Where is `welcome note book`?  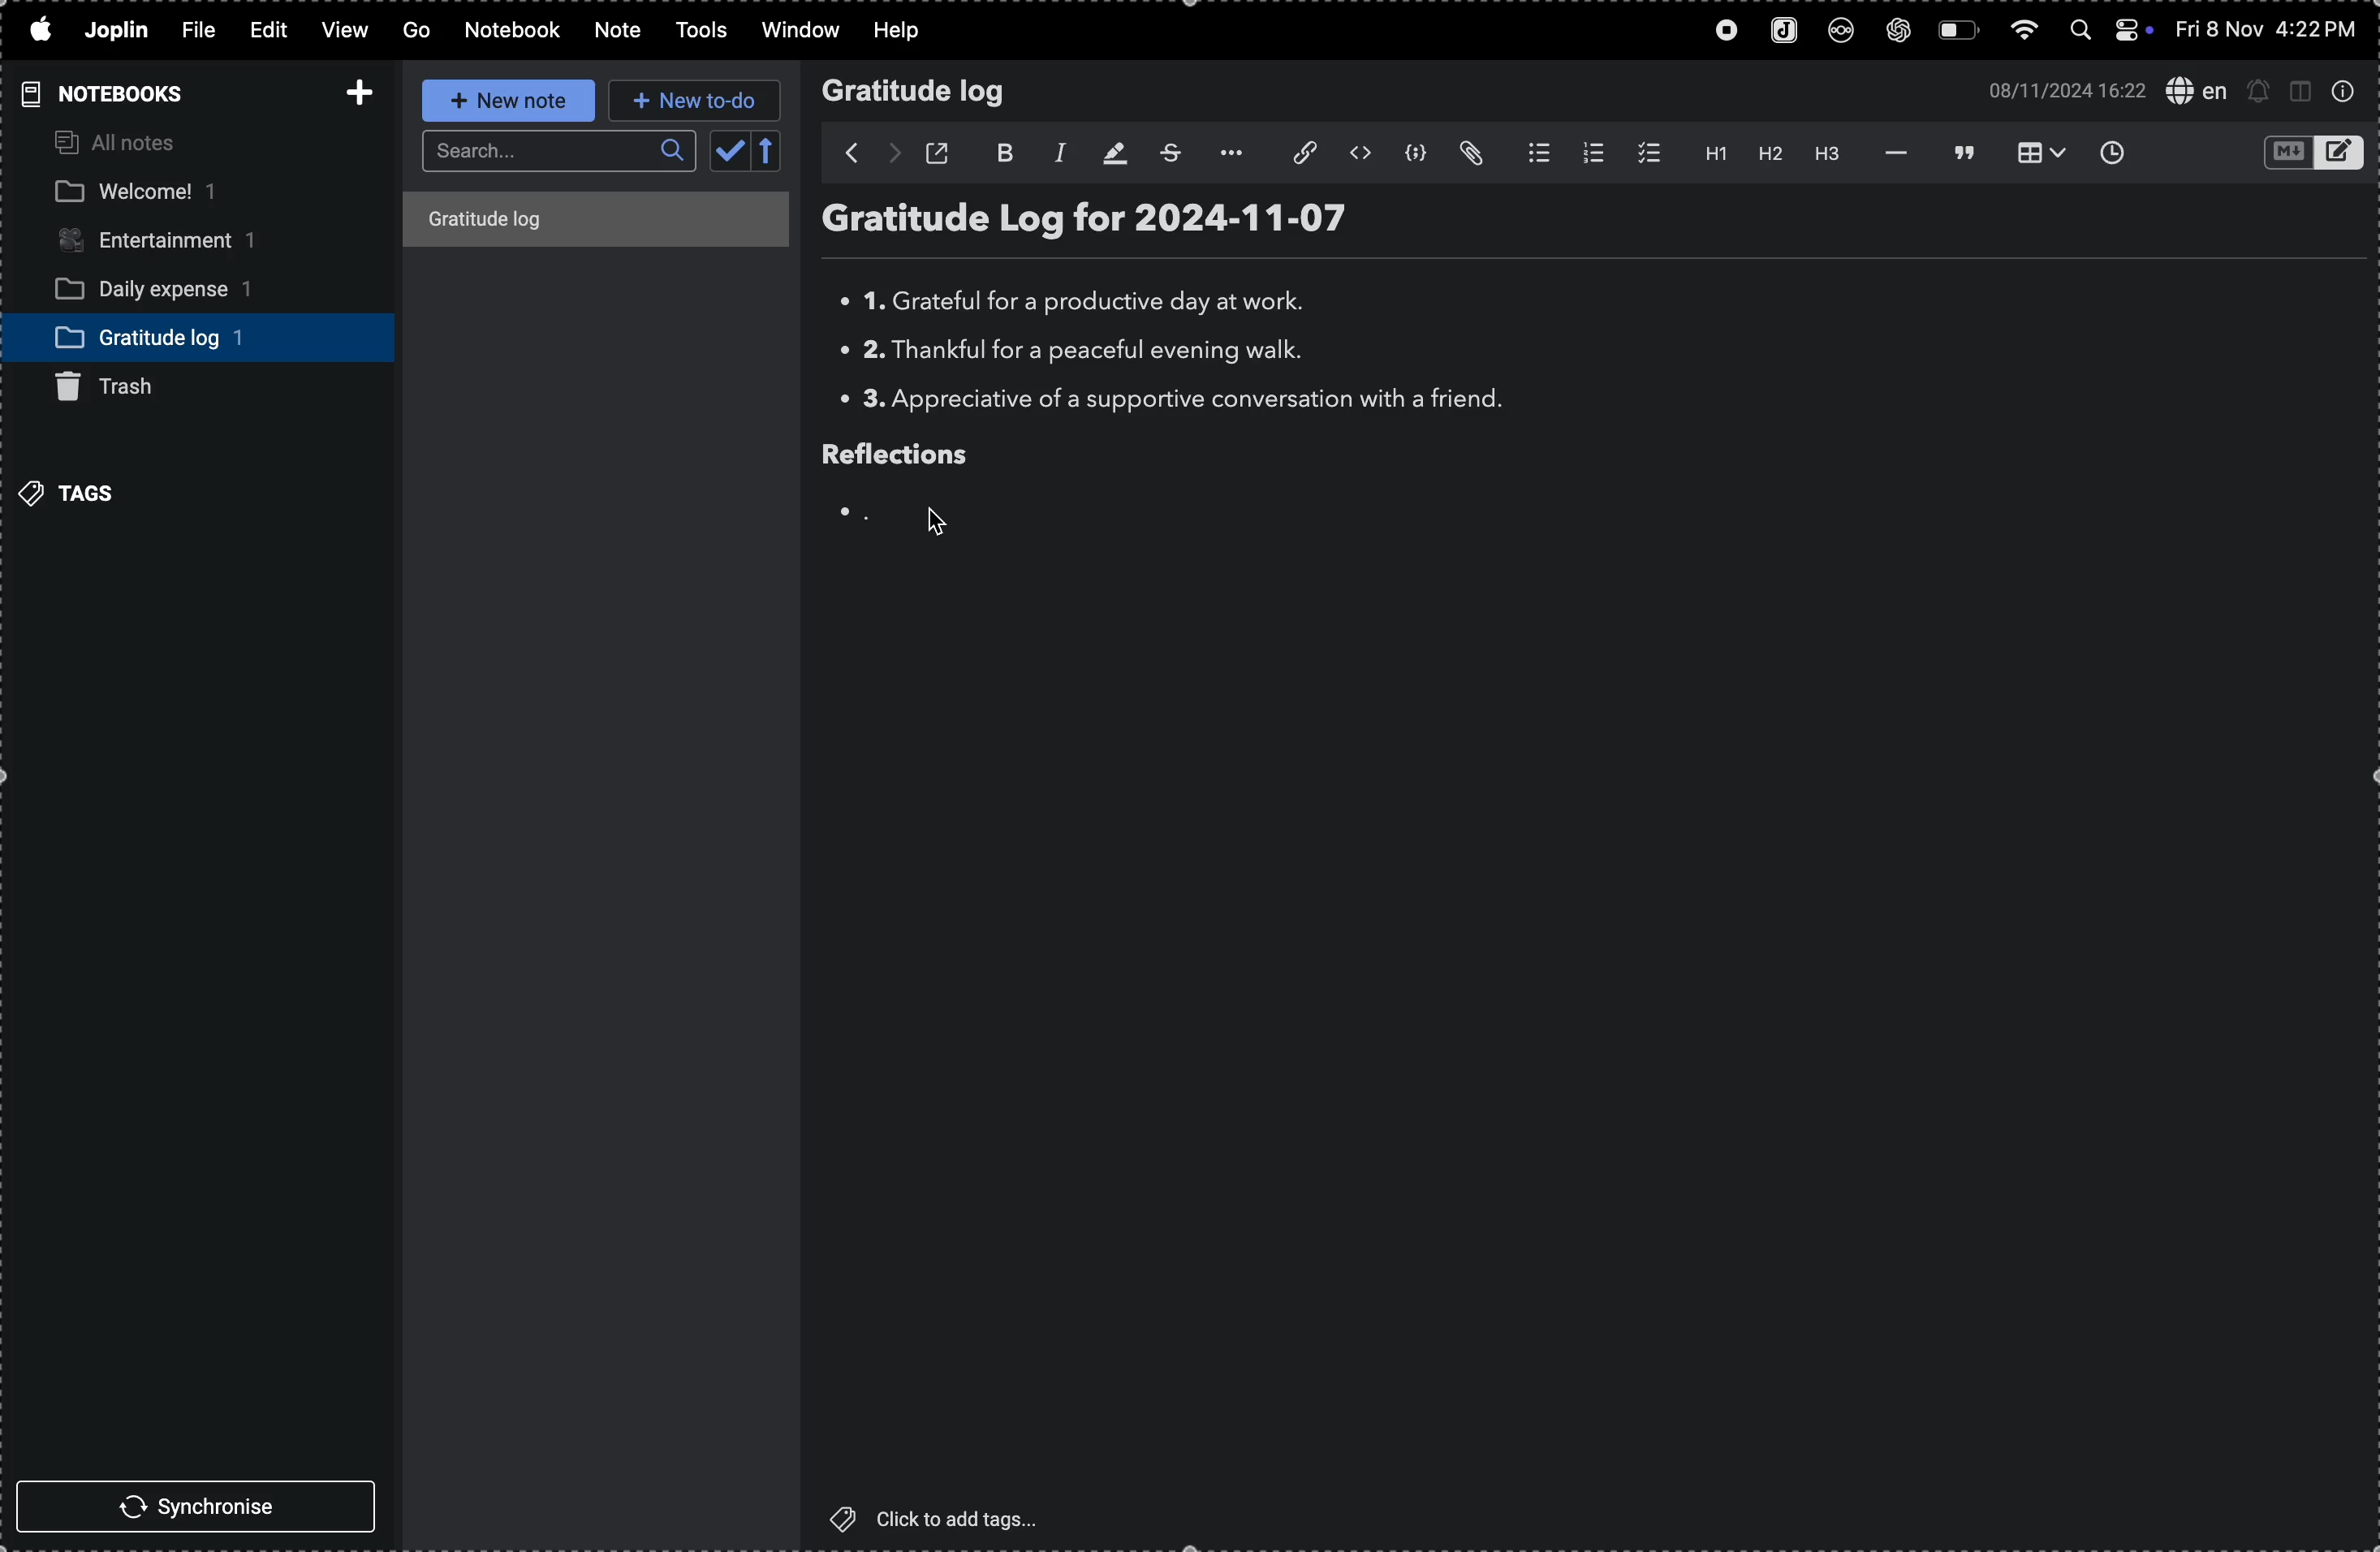 welcome note book is located at coordinates (151, 193).